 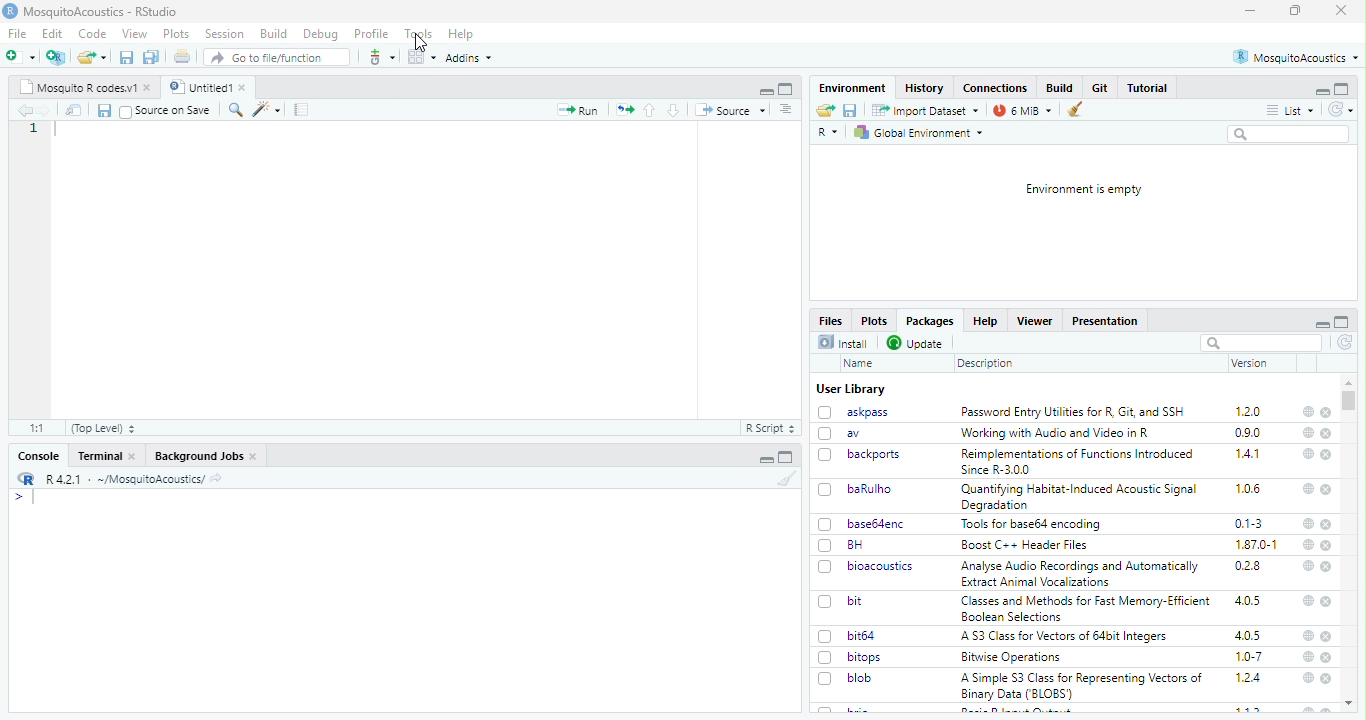 I want to click on Environment is empty, so click(x=1085, y=190).